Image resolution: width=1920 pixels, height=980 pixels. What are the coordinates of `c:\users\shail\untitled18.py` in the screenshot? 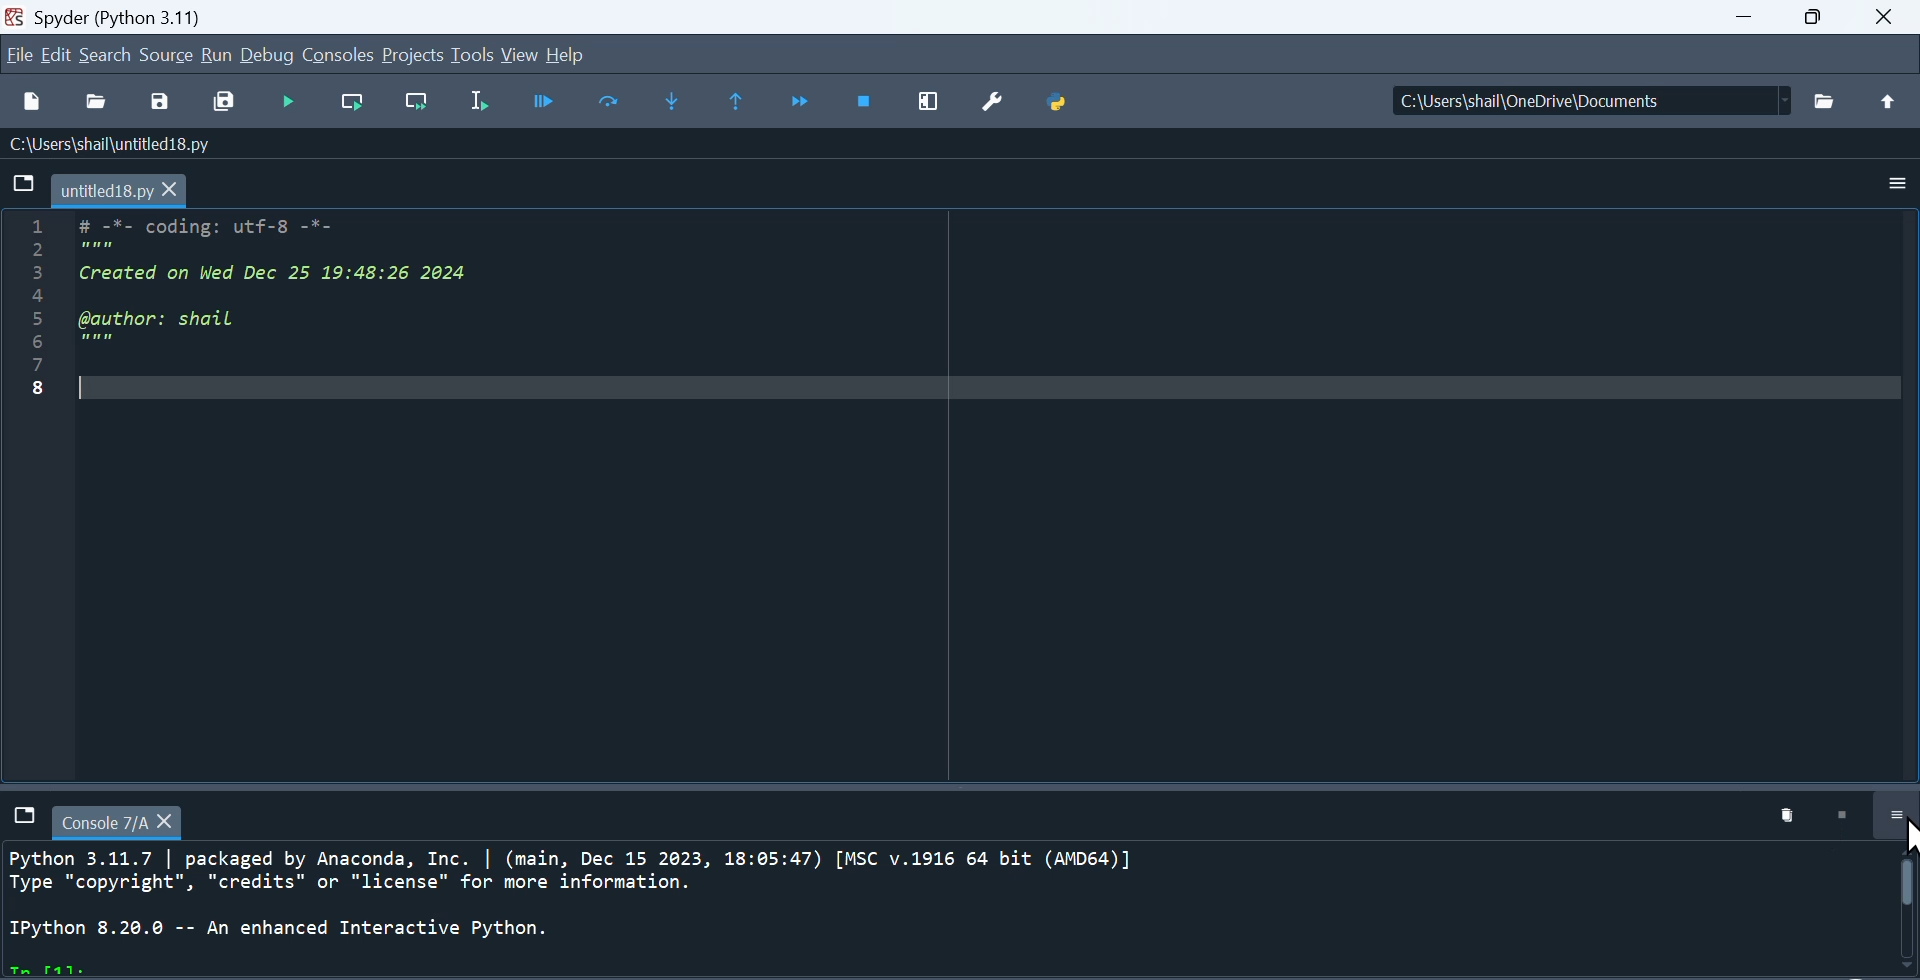 It's located at (122, 145).